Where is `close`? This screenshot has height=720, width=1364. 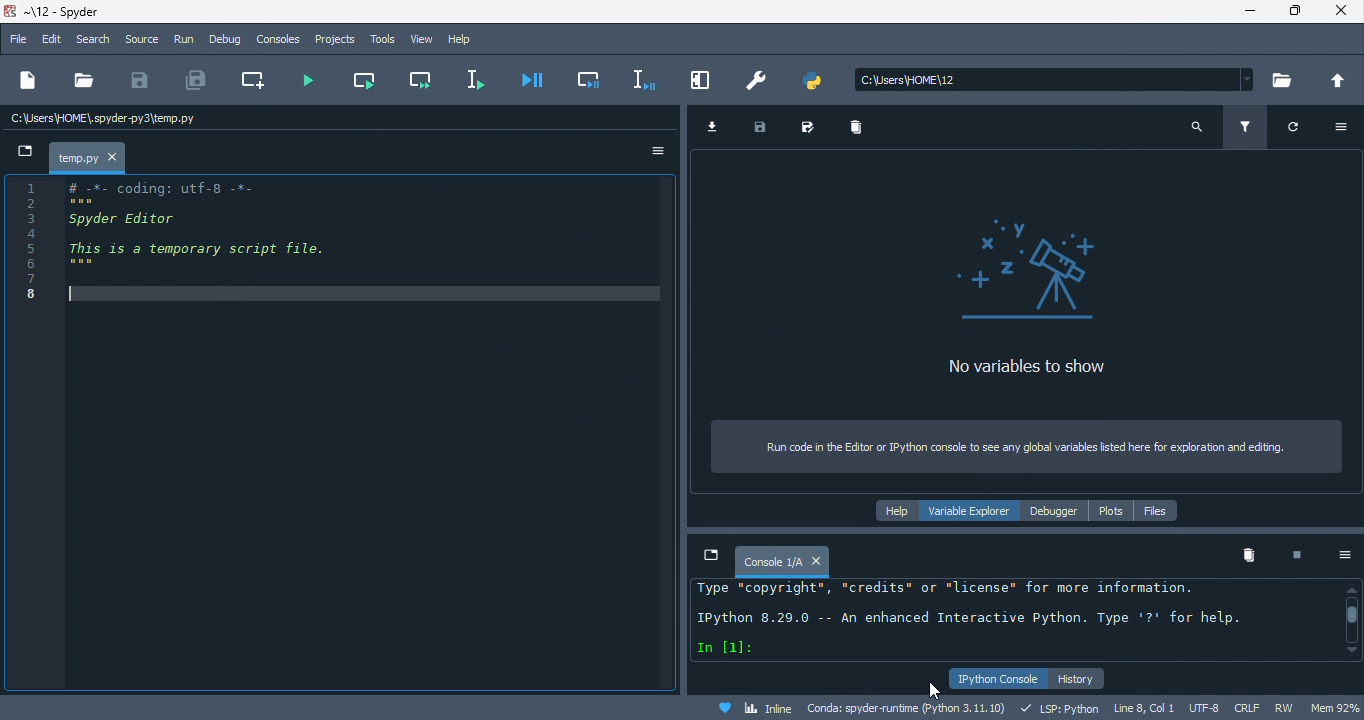
close is located at coordinates (1341, 14).